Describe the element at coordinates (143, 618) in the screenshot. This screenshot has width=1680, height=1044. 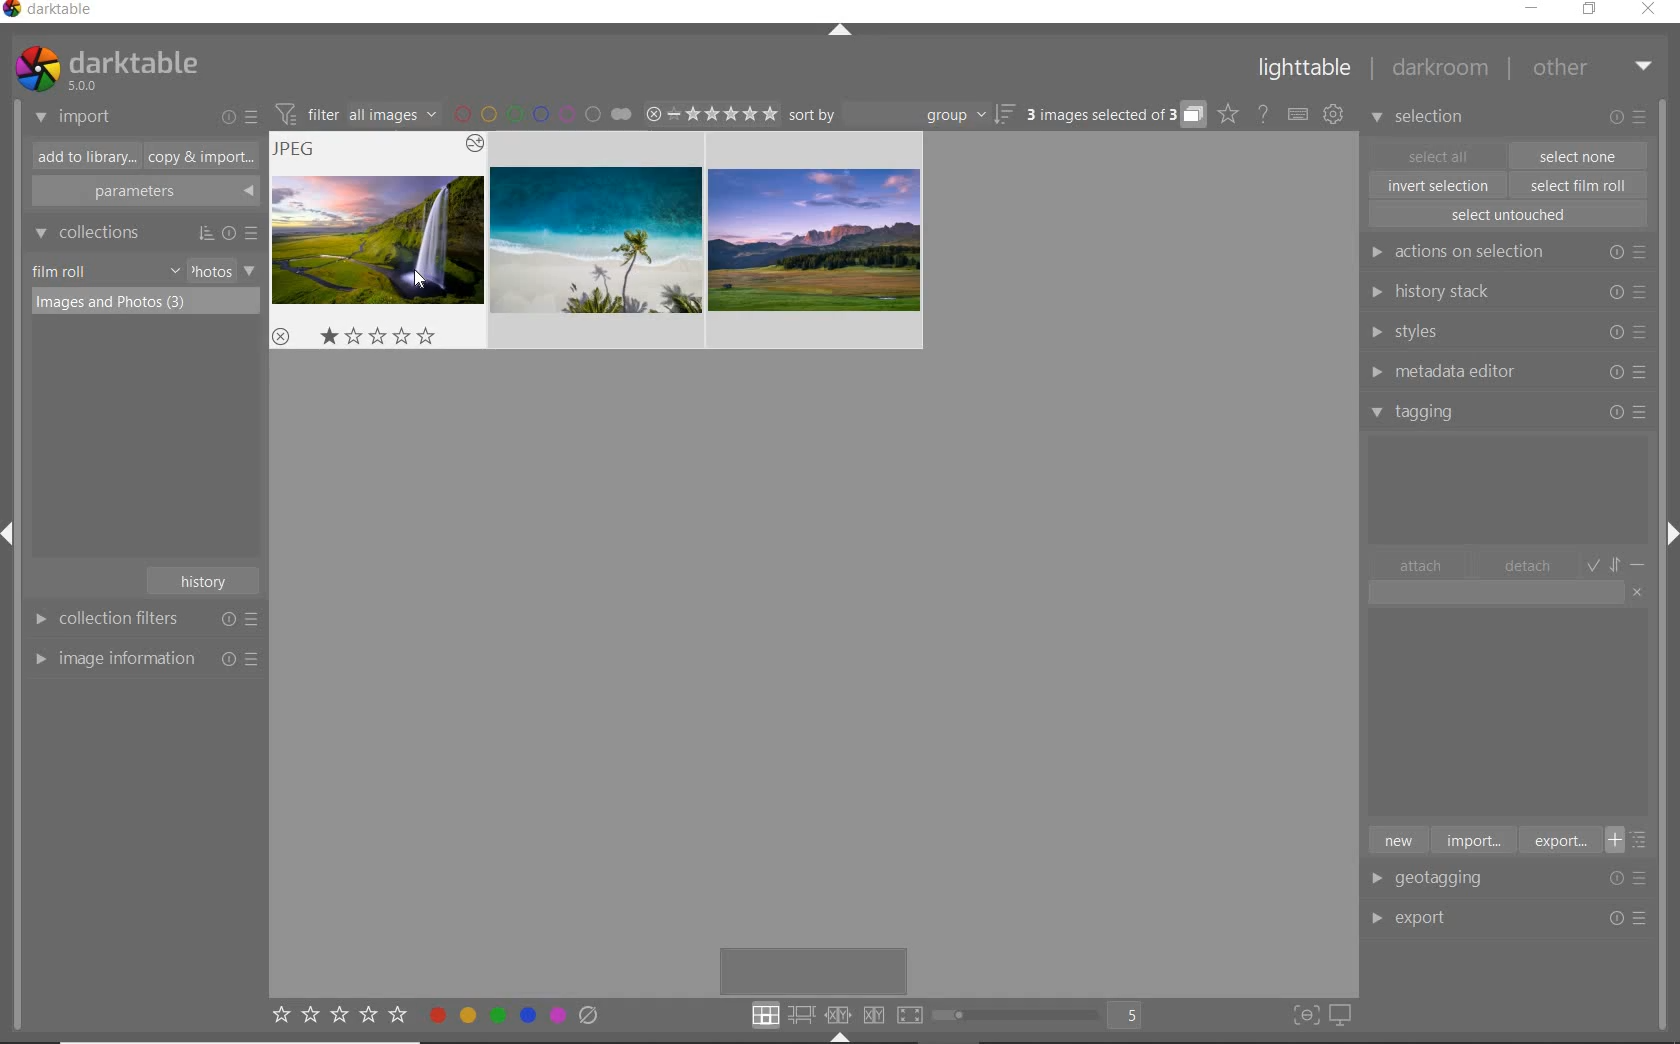
I see `collection filters` at that location.